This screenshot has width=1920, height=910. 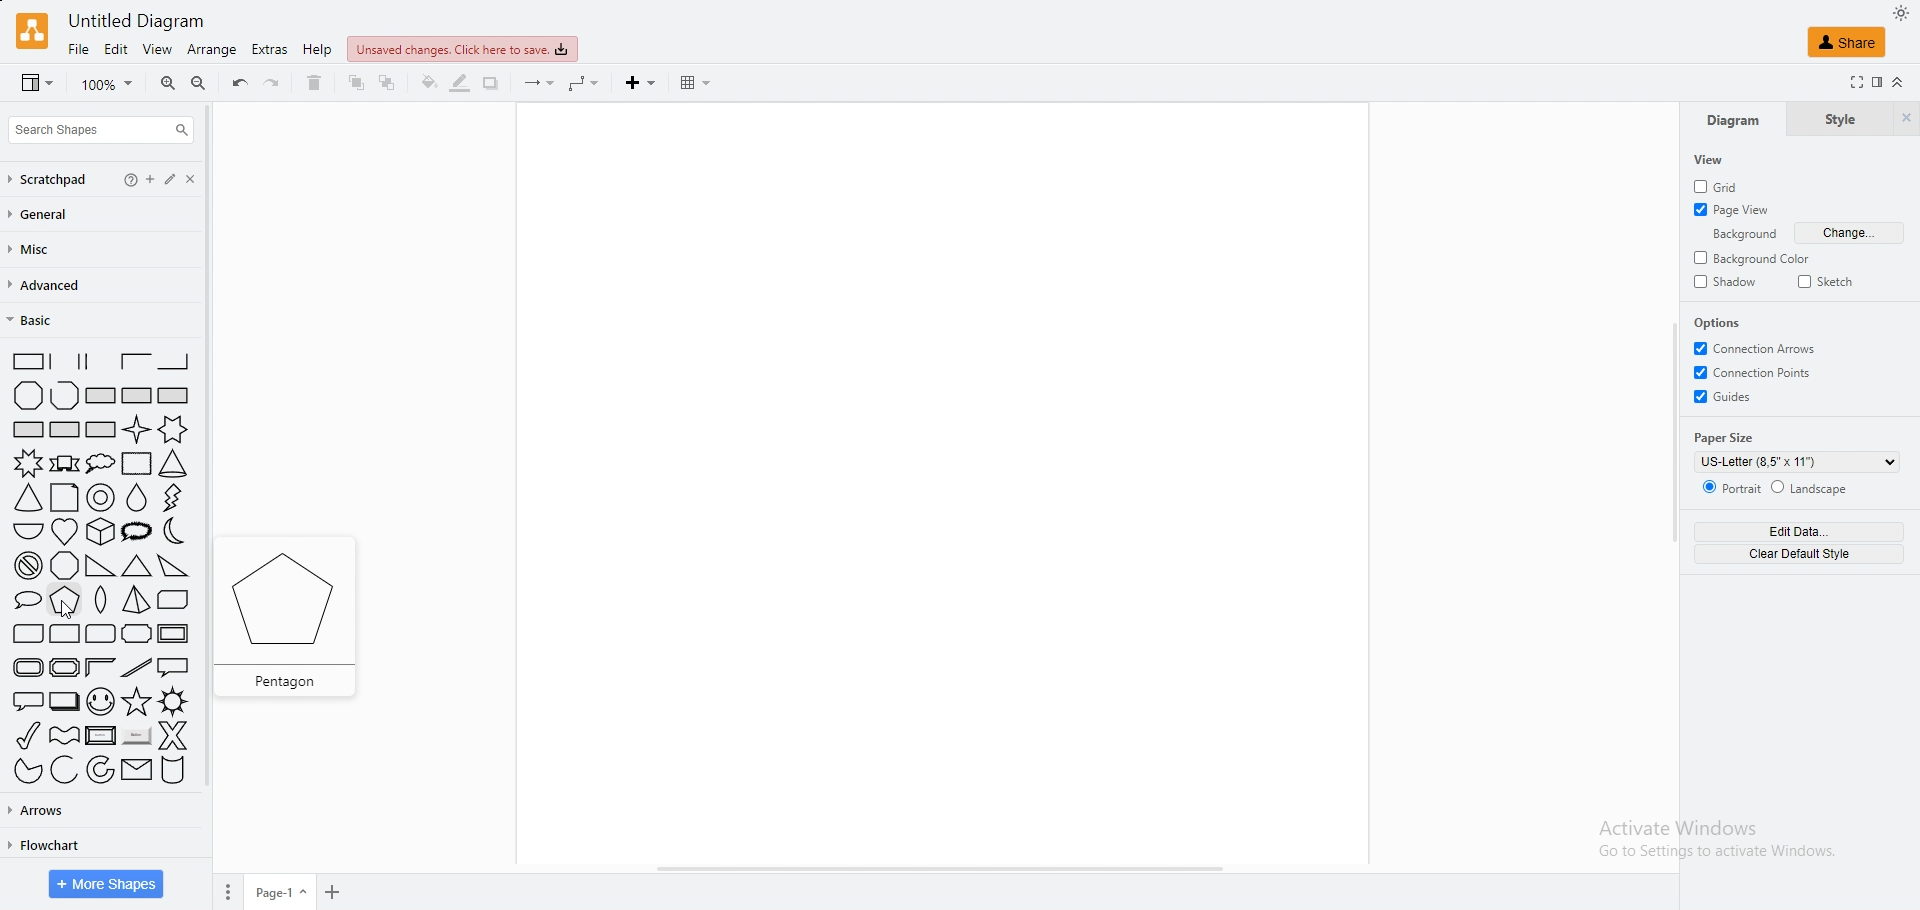 What do you see at coordinates (25, 566) in the screenshot?
I see `no symbol` at bounding box center [25, 566].